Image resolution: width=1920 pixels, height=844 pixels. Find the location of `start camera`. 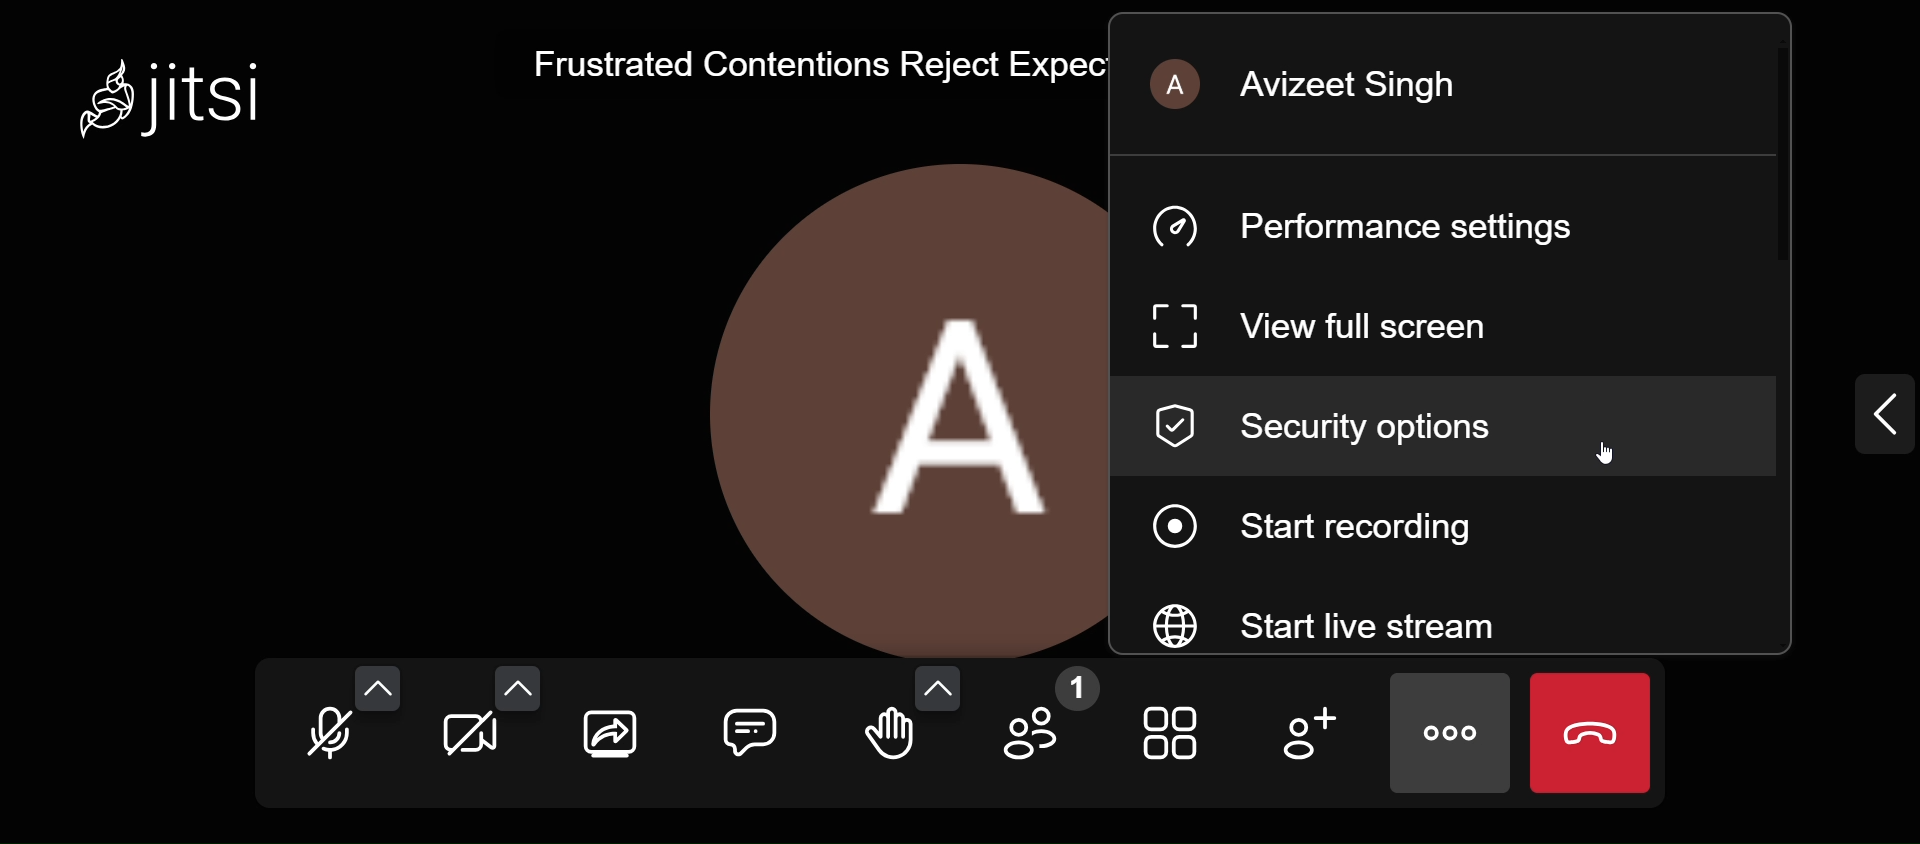

start camera is located at coordinates (466, 742).